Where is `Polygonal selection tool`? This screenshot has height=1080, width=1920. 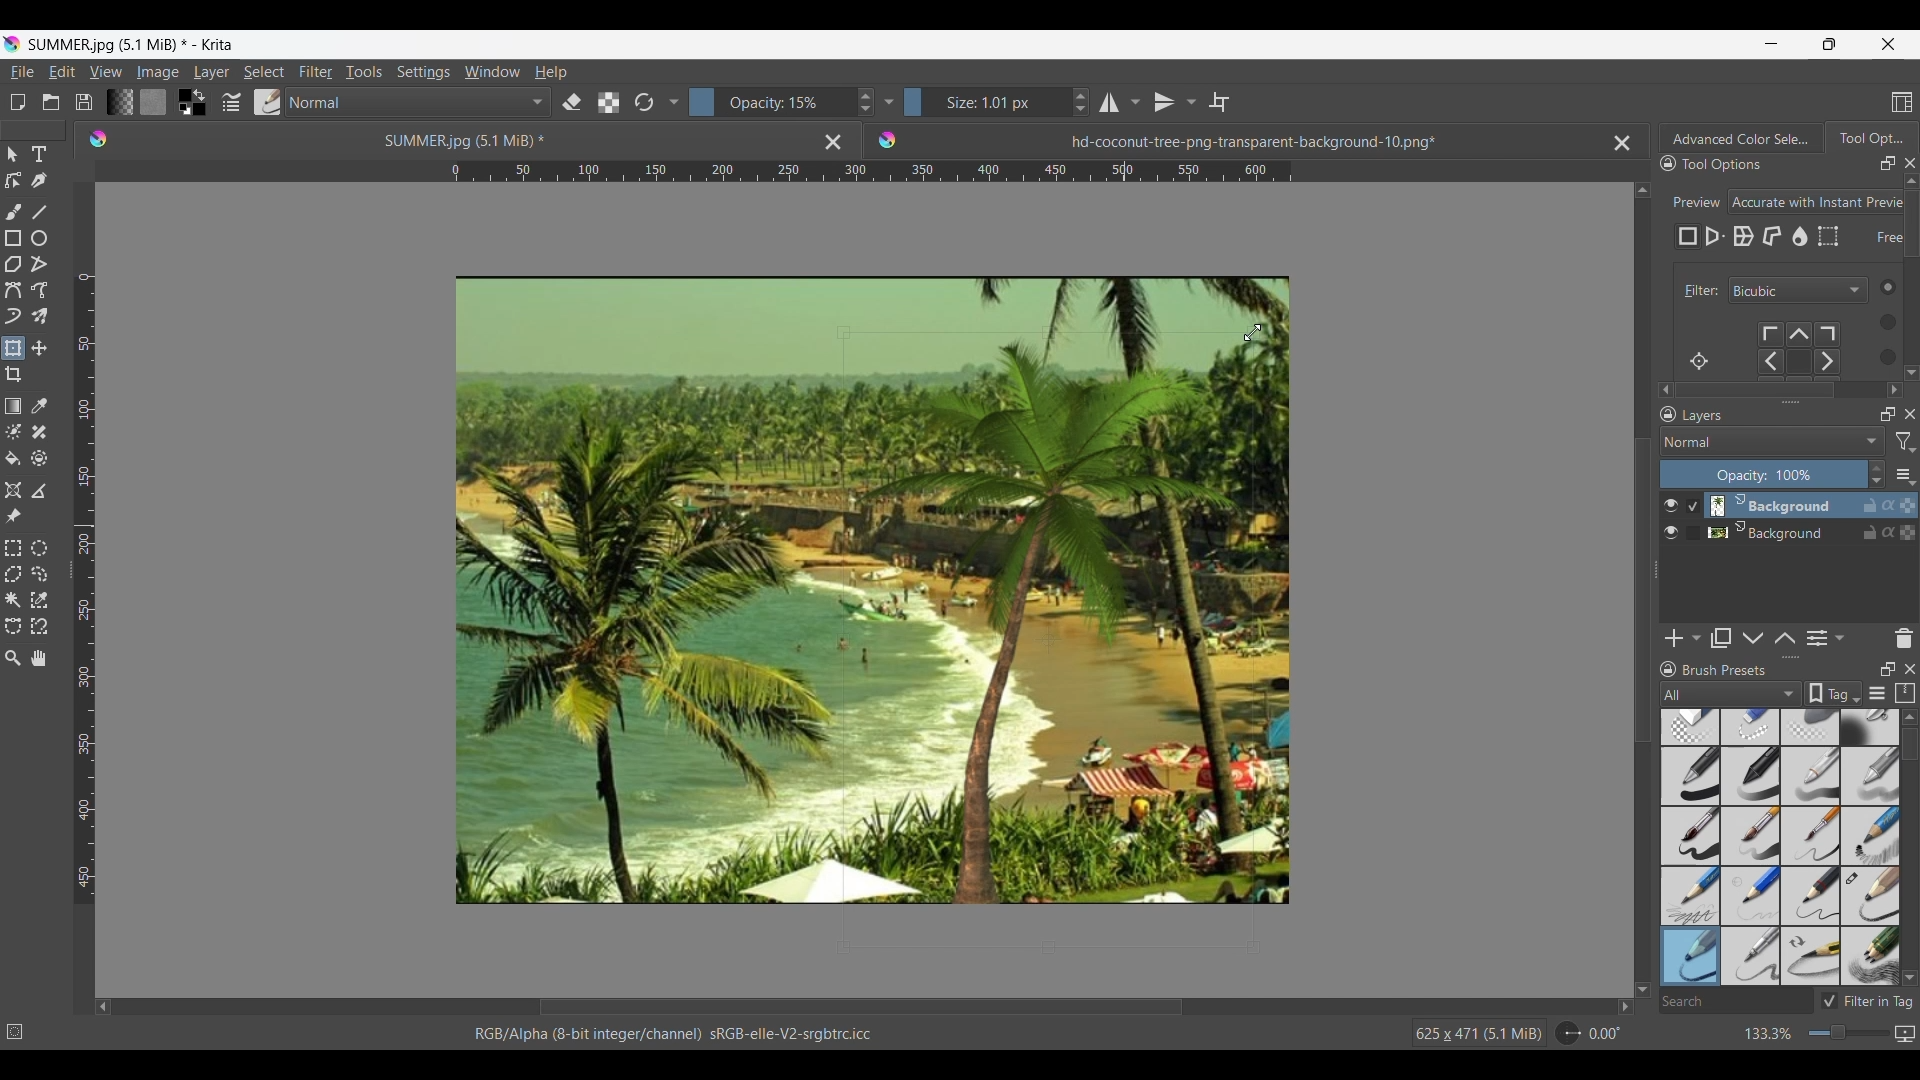 Polygonal selection tool is located at coordinates (13, 574).